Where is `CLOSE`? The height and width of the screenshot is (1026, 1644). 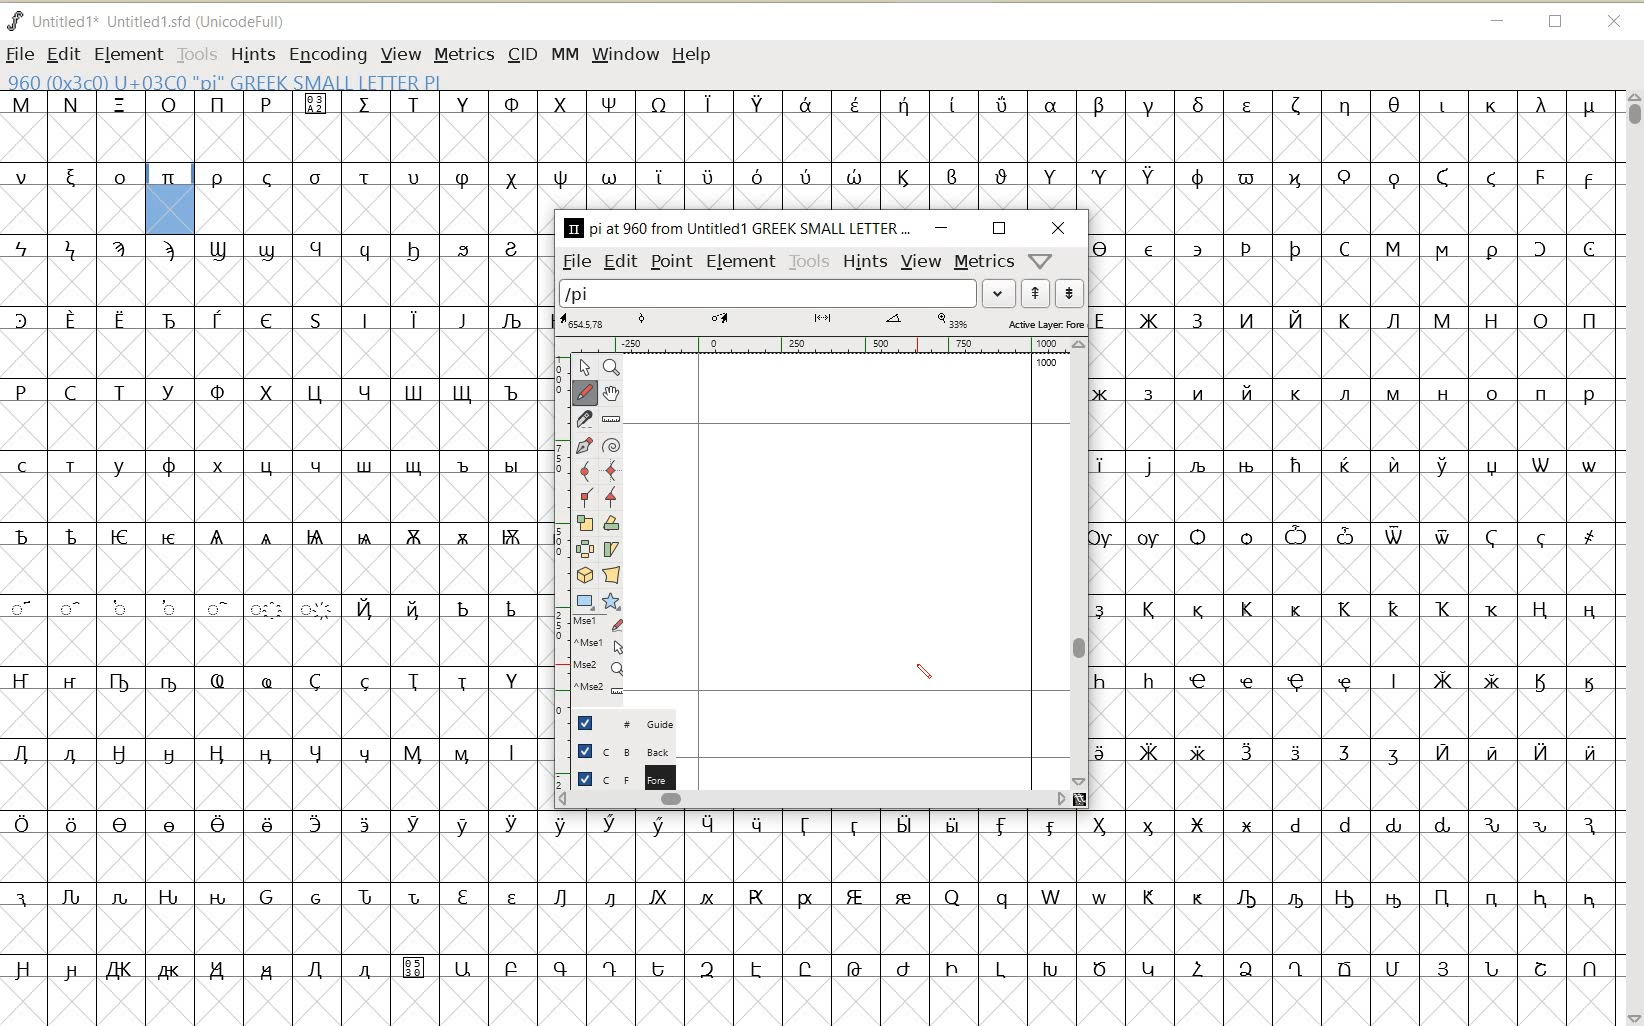
CLOSE is located at coordinates (1618, 23).